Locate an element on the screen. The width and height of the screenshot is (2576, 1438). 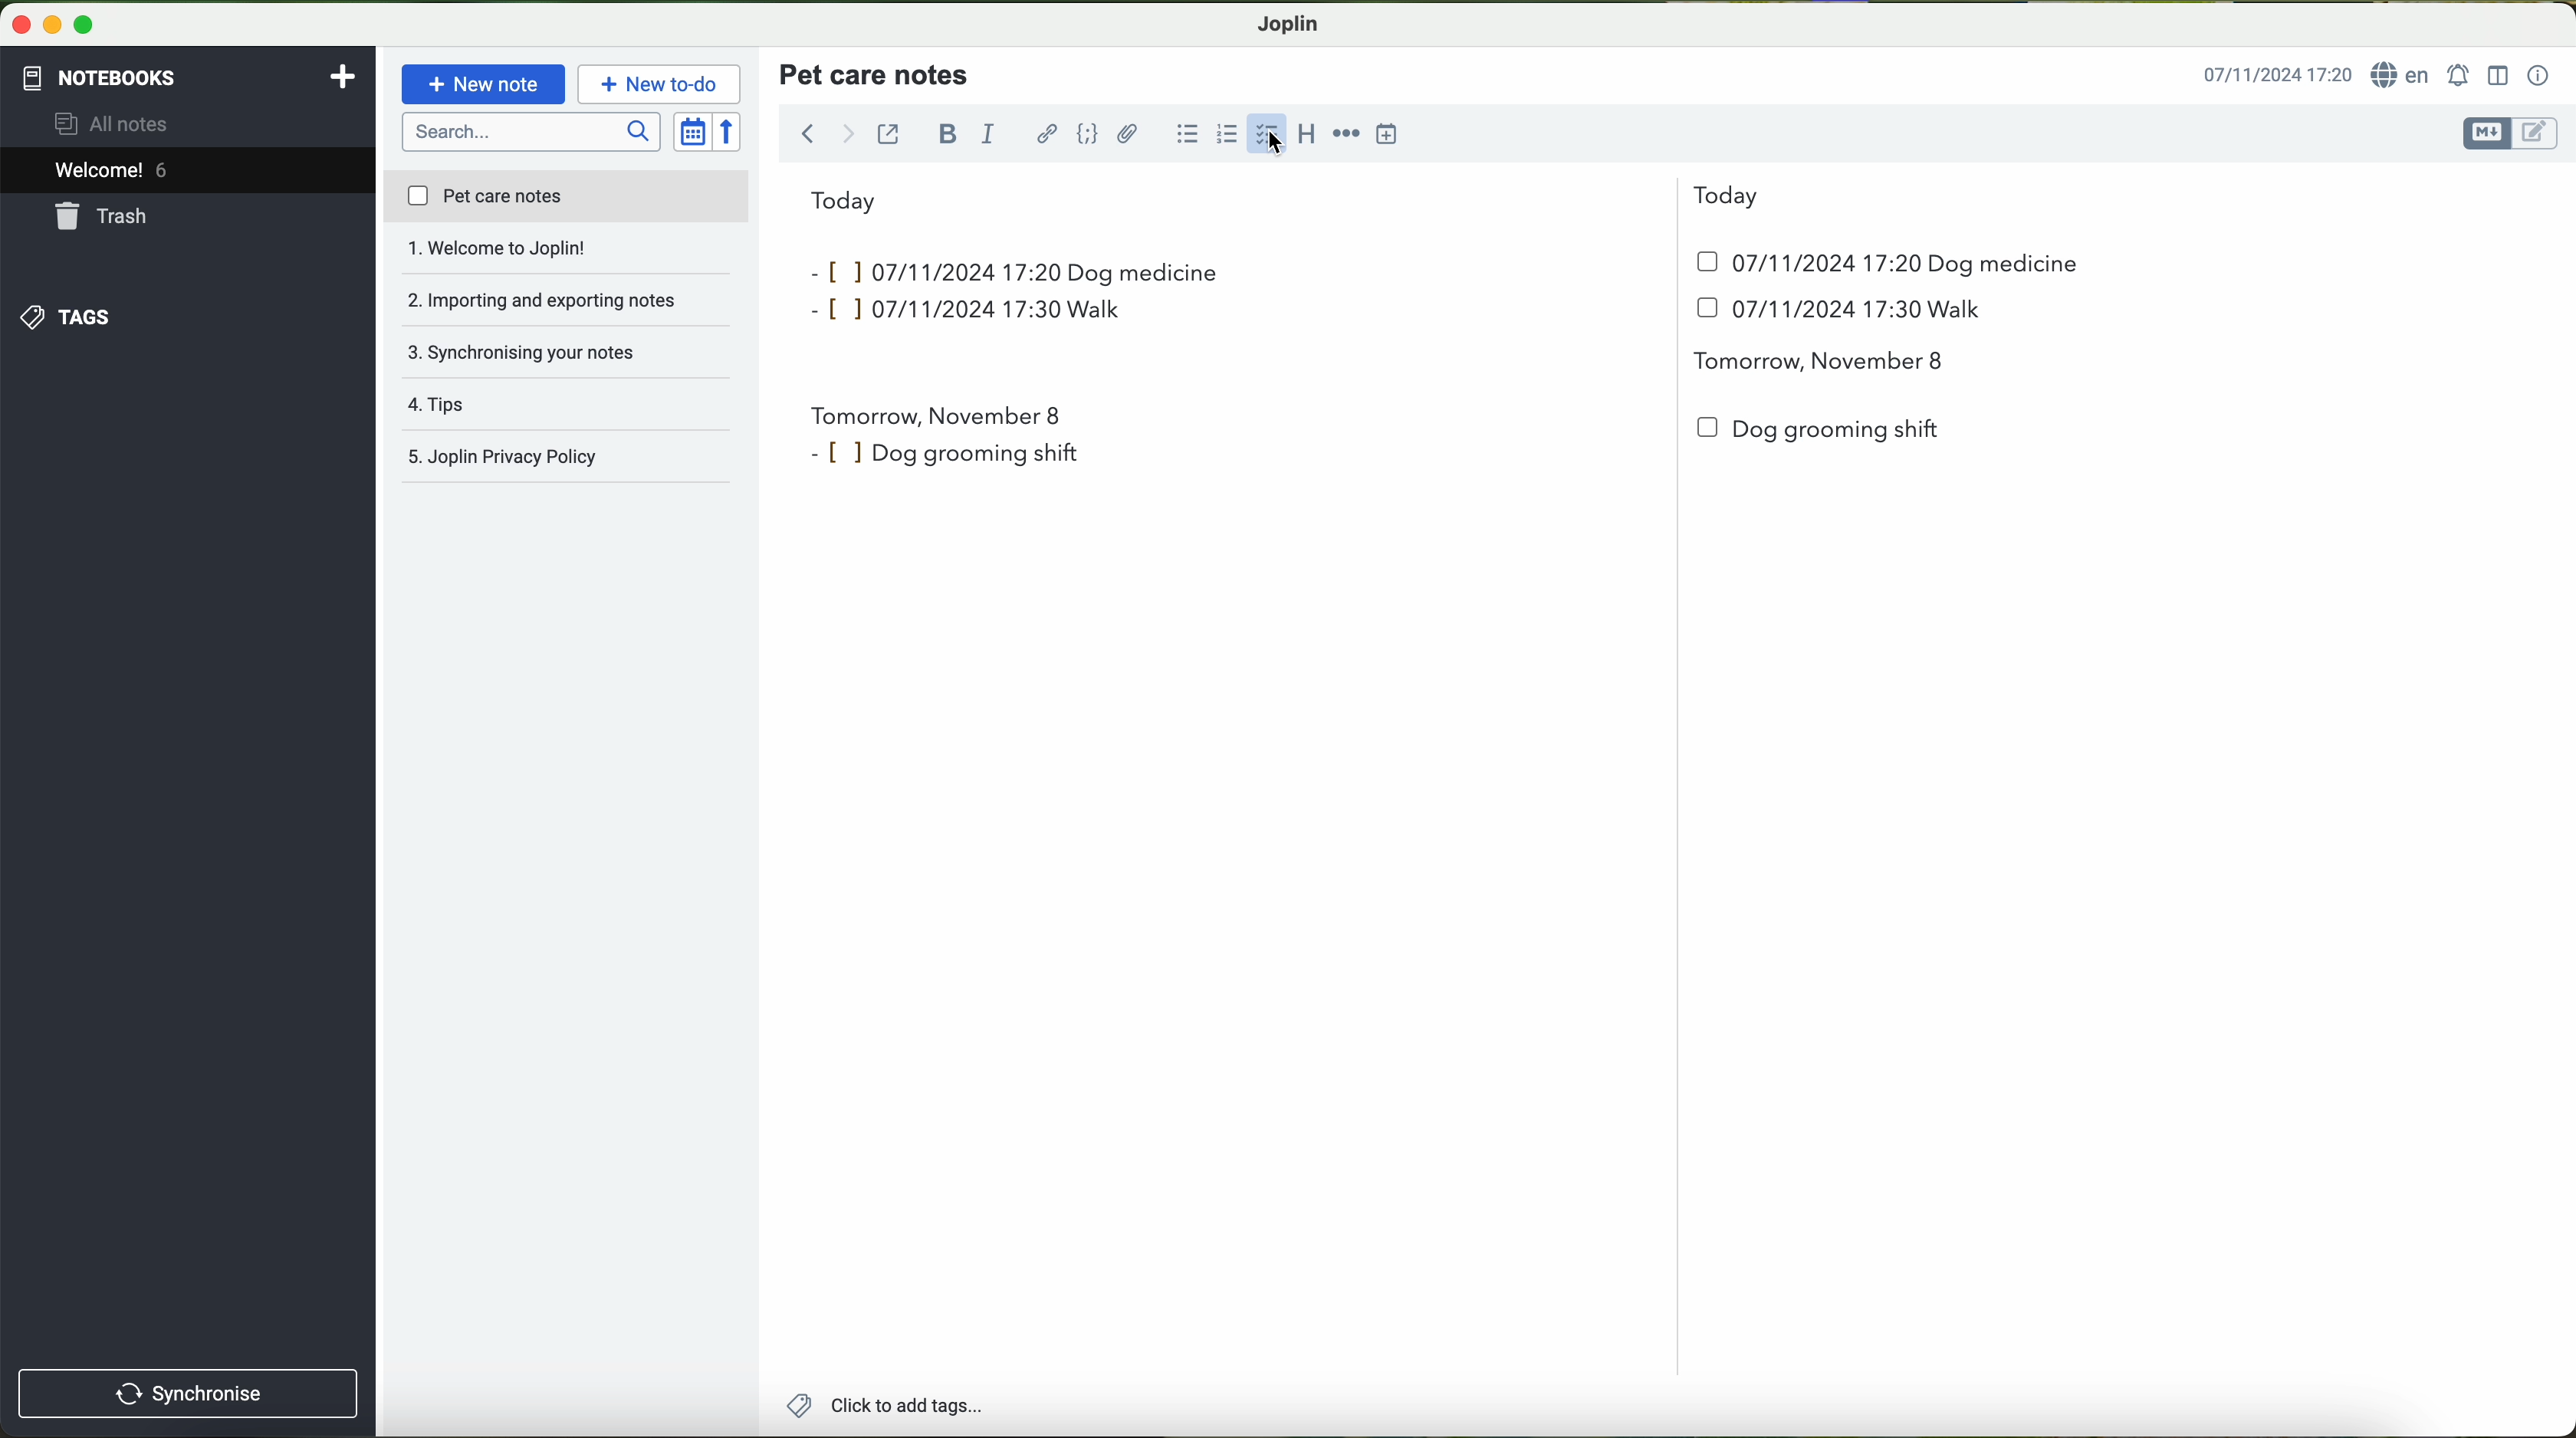
date and hour is located at coordinates (1793, 262).